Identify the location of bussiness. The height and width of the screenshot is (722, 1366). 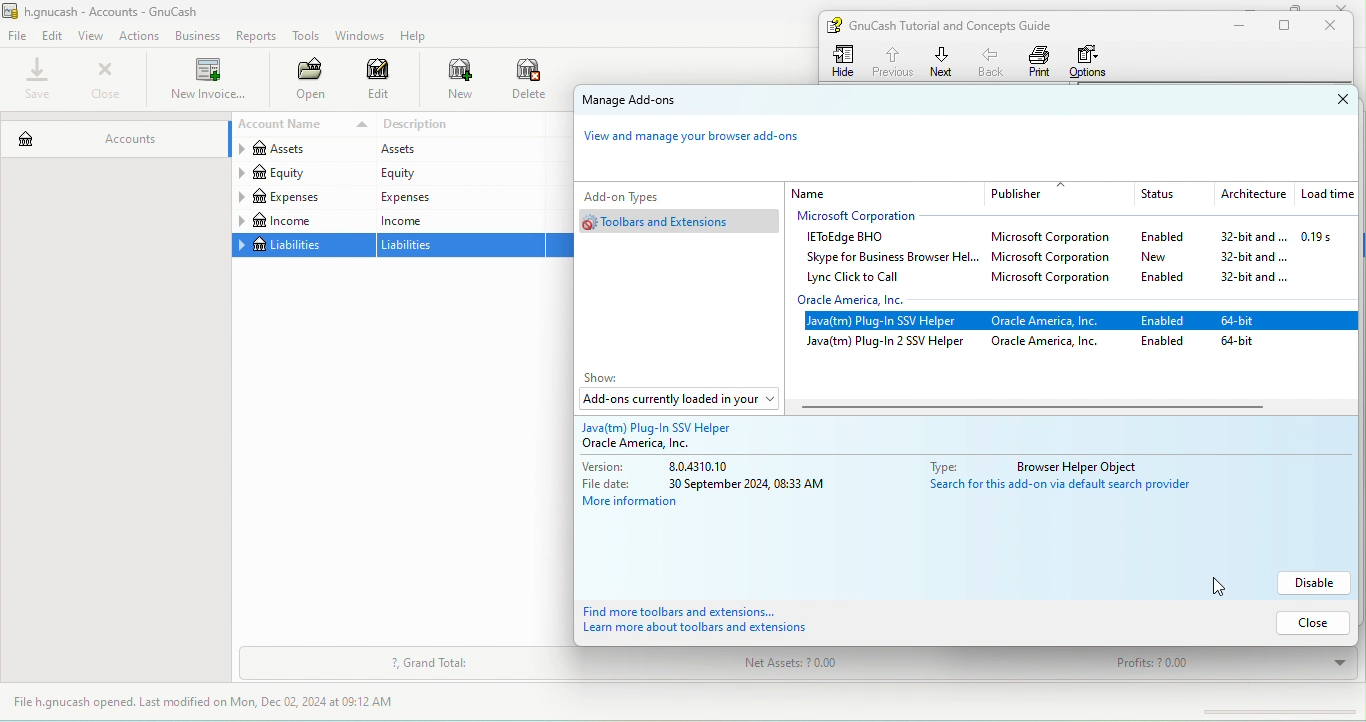
(198, 36).